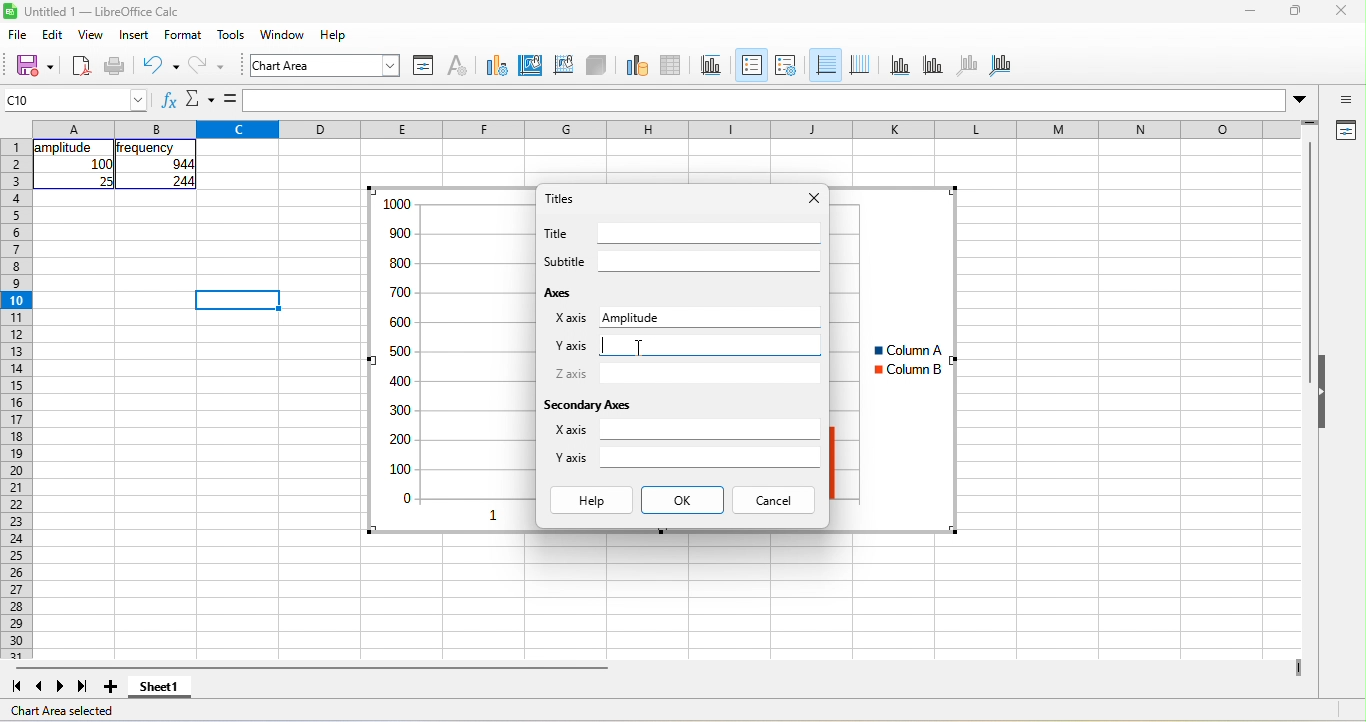  What do you see at coordinates (786, 66) in the screenshot?
I see `legend` at bounding box center [786, 66].